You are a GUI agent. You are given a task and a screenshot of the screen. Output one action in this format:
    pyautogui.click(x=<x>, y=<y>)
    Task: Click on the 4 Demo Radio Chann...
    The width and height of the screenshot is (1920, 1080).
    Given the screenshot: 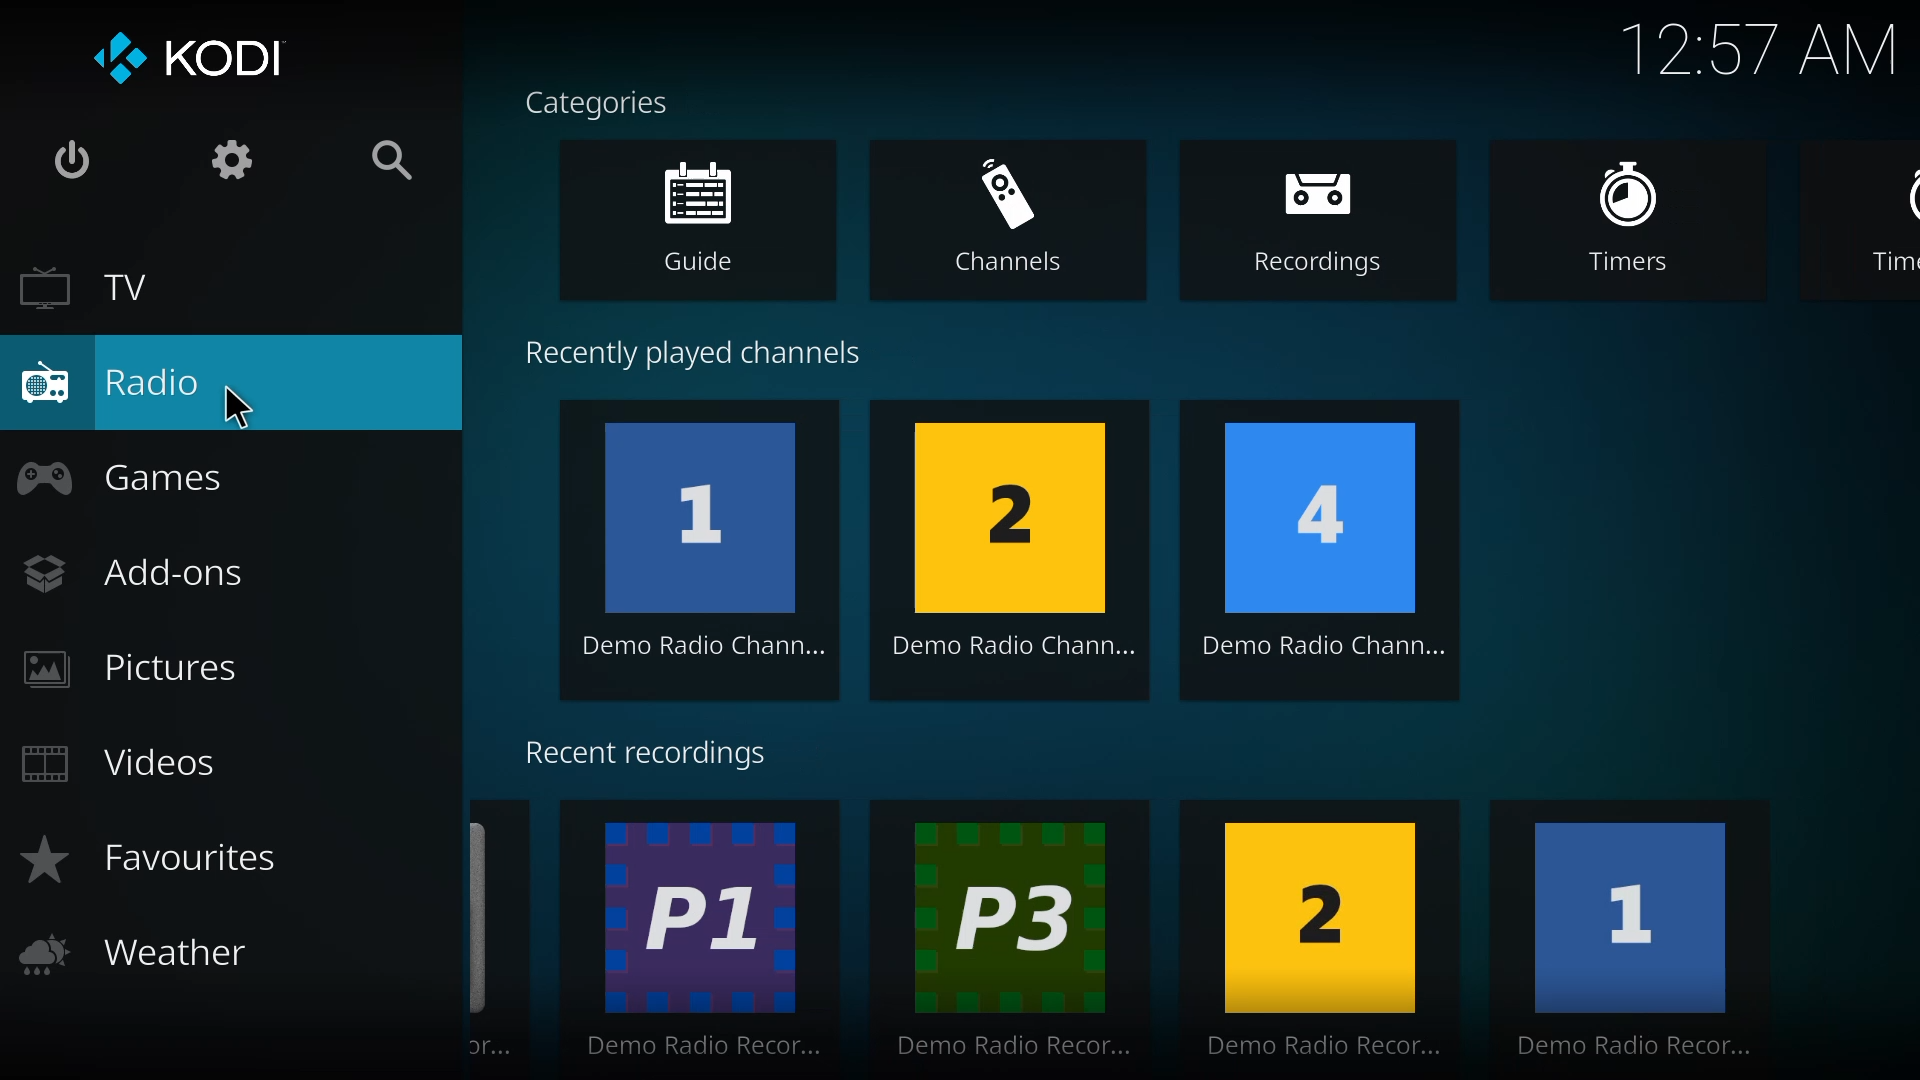 What is the action you would take?
    pyautogui.click(x=1323, y=553)
    